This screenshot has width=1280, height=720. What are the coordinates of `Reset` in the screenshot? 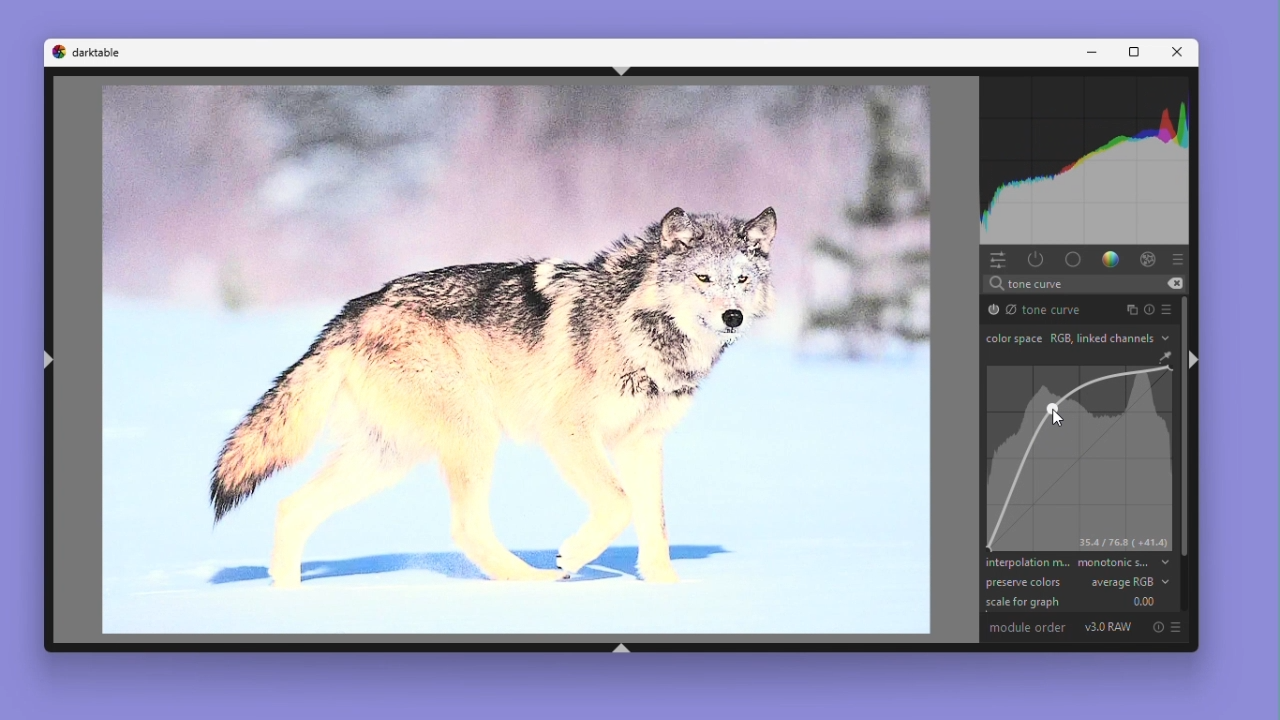 It's located at (1156, 627).